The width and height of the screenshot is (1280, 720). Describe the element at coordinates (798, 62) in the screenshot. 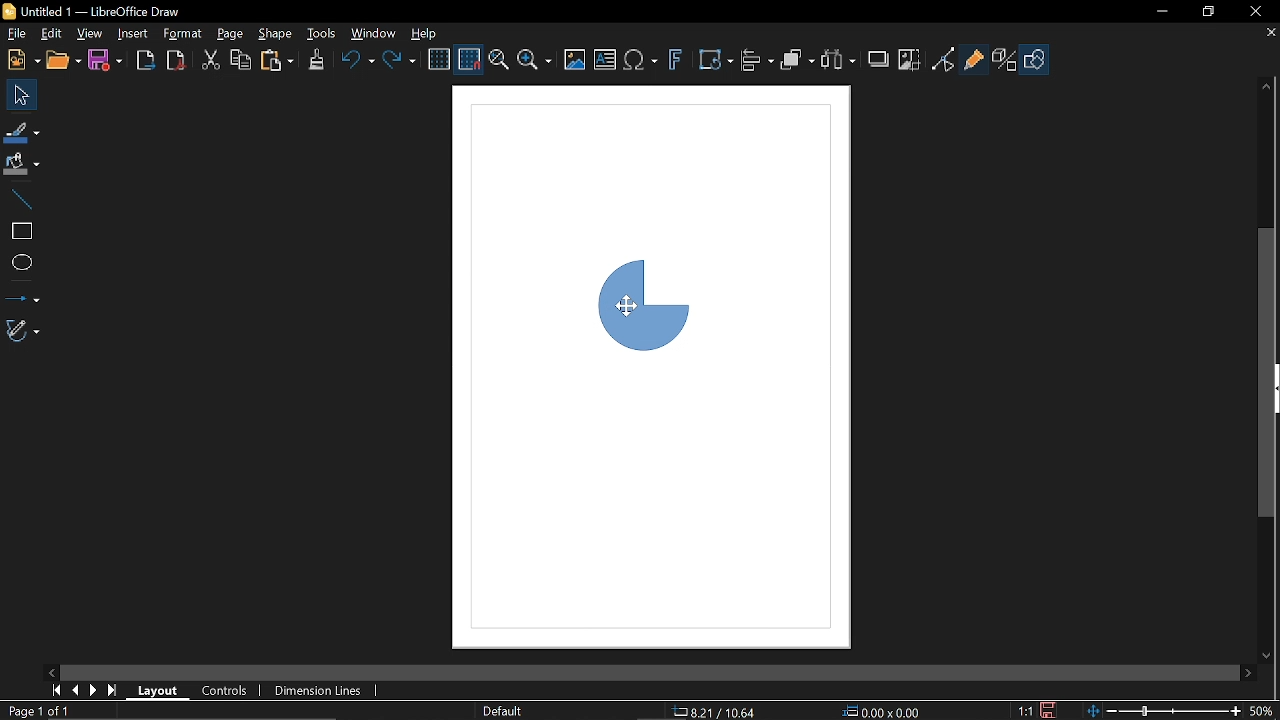

I see `Arrange` at that location.